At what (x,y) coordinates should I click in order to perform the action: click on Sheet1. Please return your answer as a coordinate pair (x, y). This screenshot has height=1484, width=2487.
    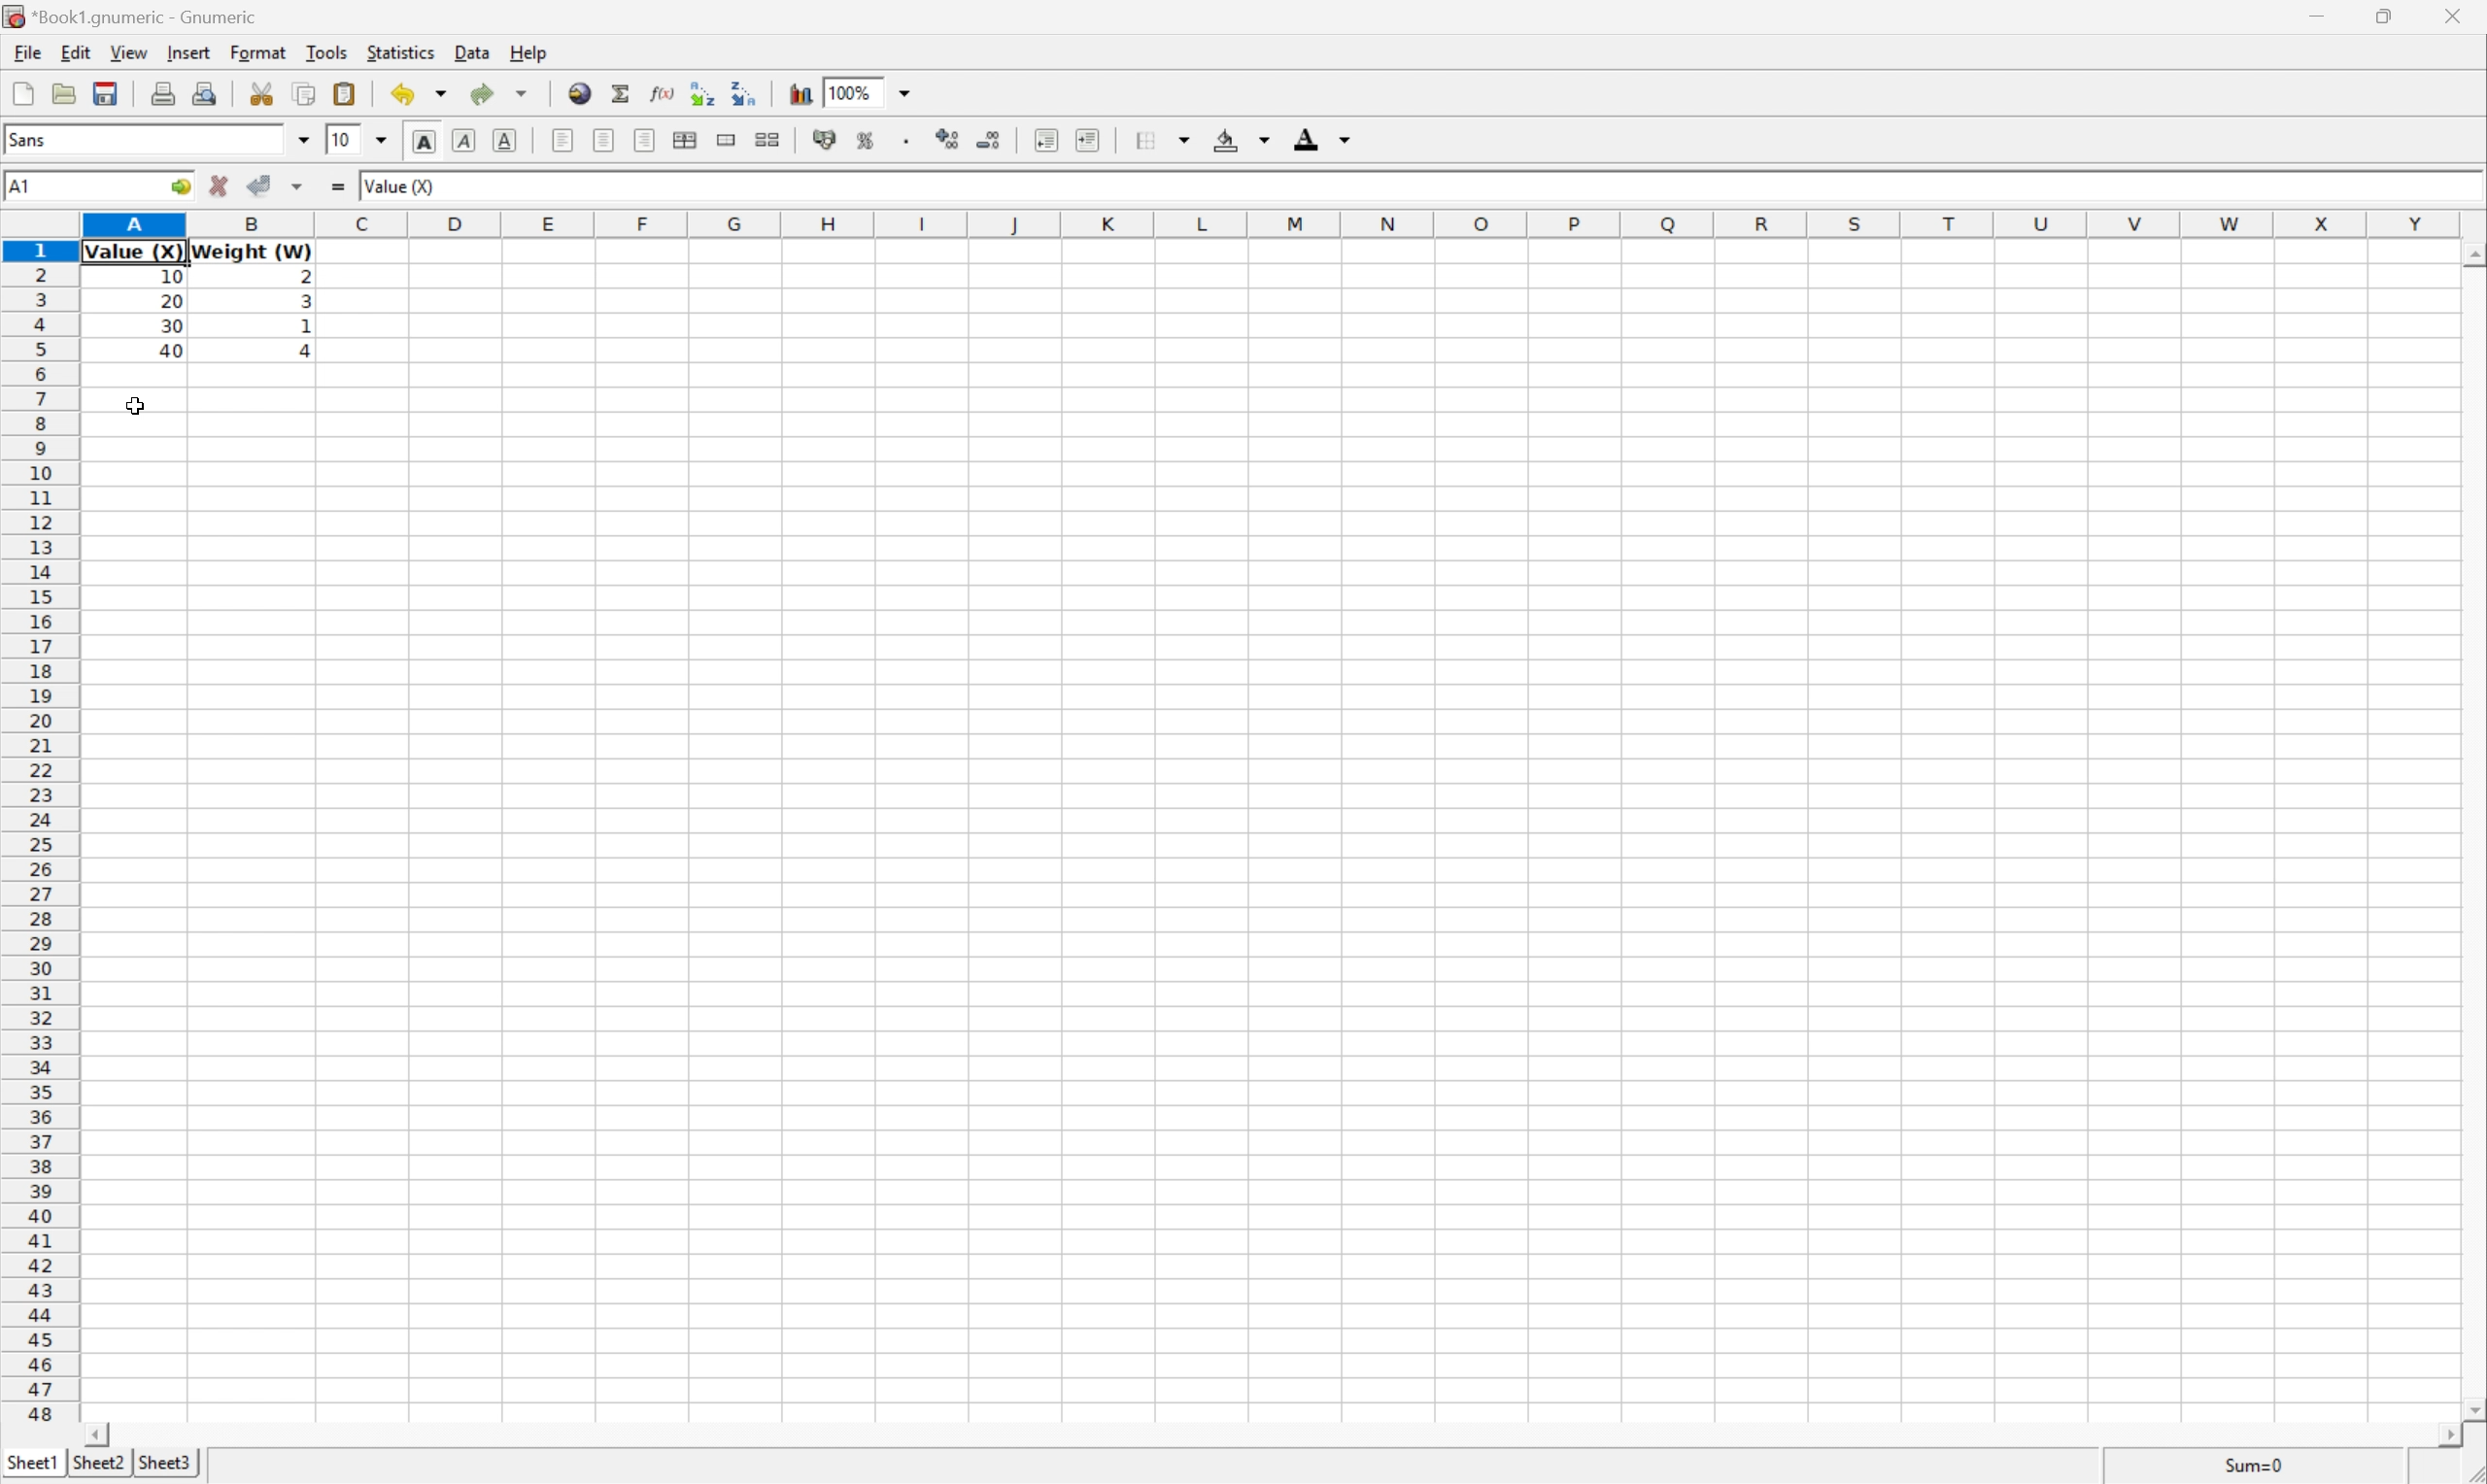
    Looking at the image, I should click on (31, 1463).